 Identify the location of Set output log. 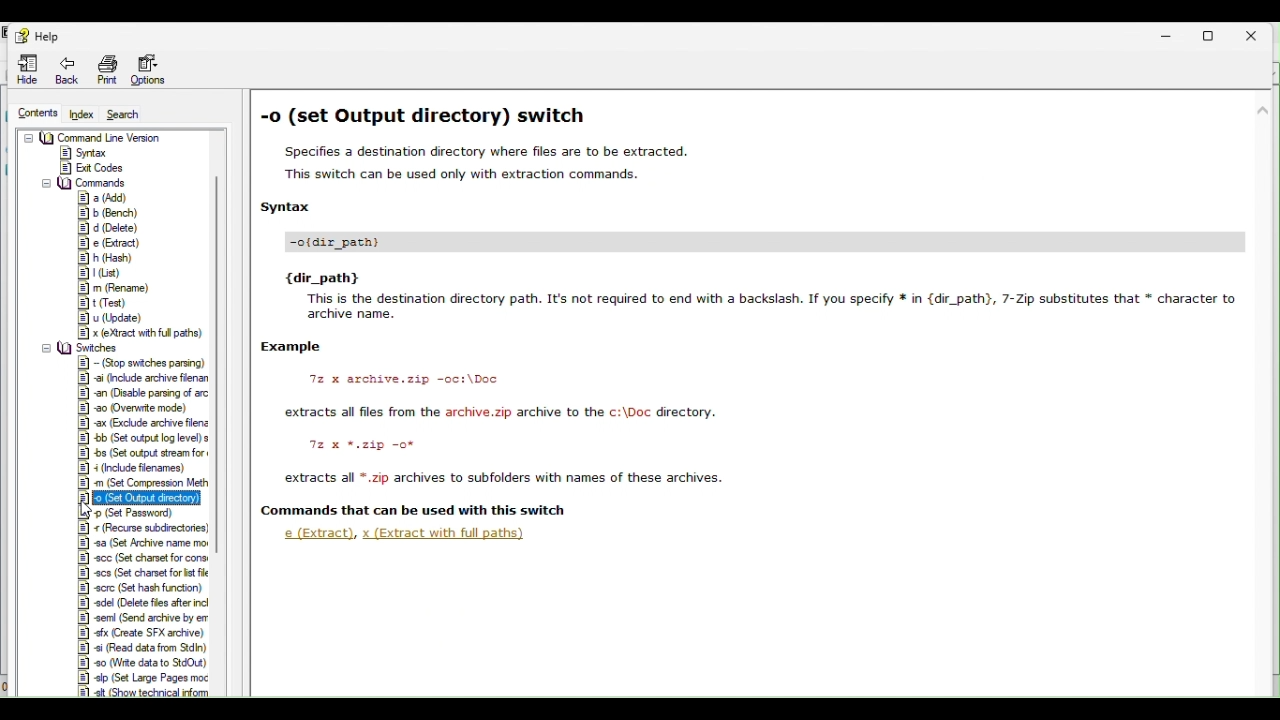
(143, 437).